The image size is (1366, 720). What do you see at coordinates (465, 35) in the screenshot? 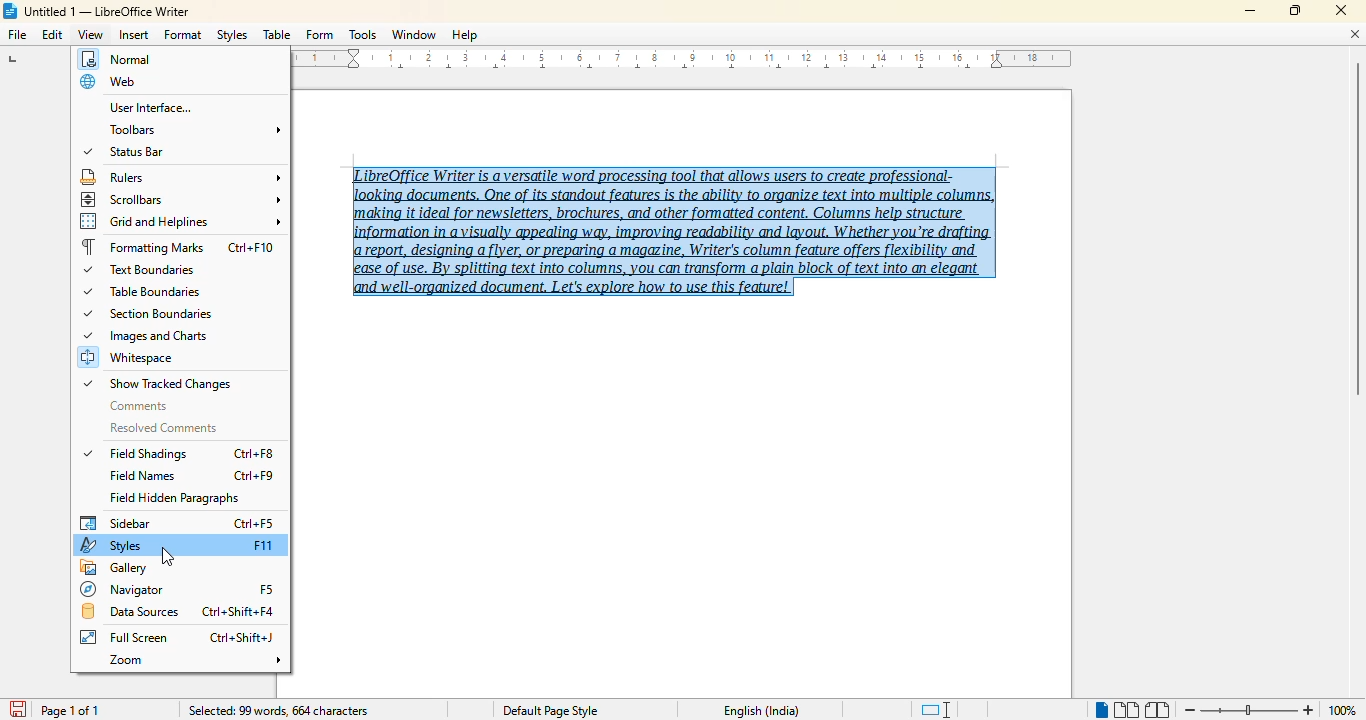
I see `help` at bounding box center [465, 35].